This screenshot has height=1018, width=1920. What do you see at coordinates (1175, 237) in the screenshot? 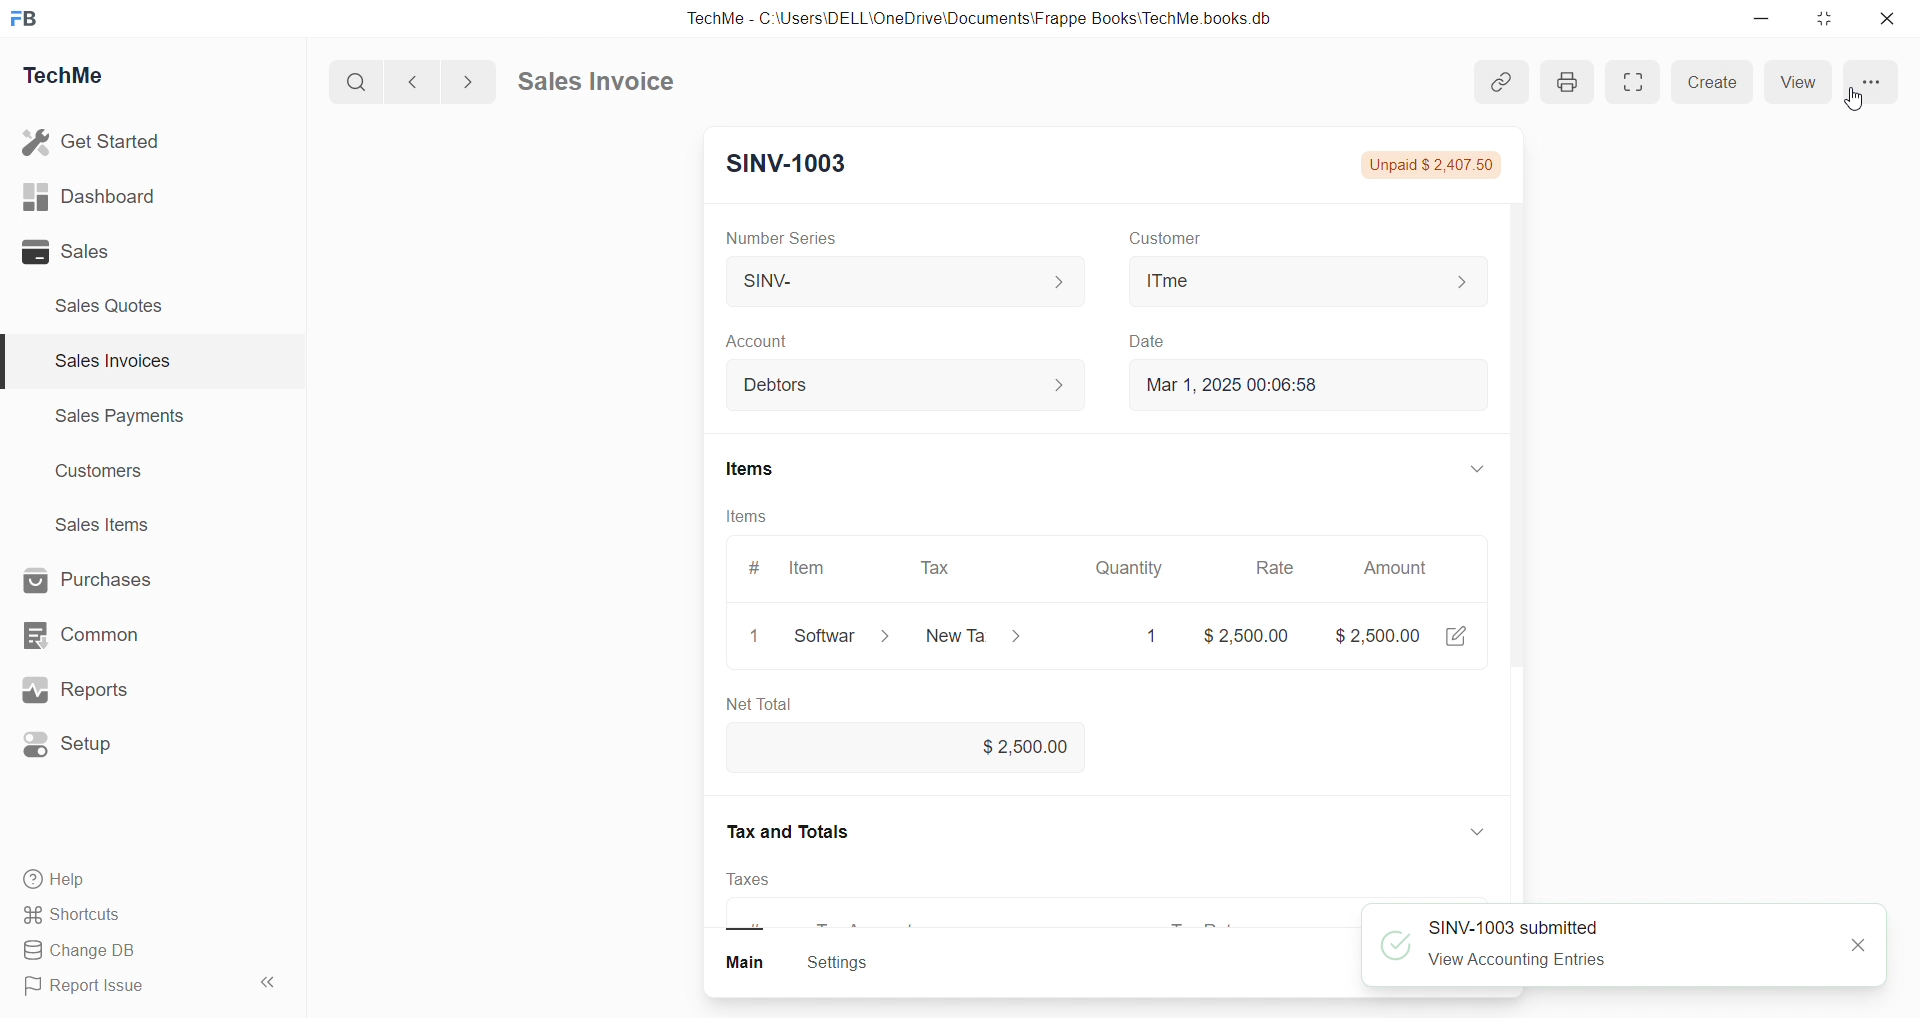
I see `Customer` at bounding box center [1175, 237].